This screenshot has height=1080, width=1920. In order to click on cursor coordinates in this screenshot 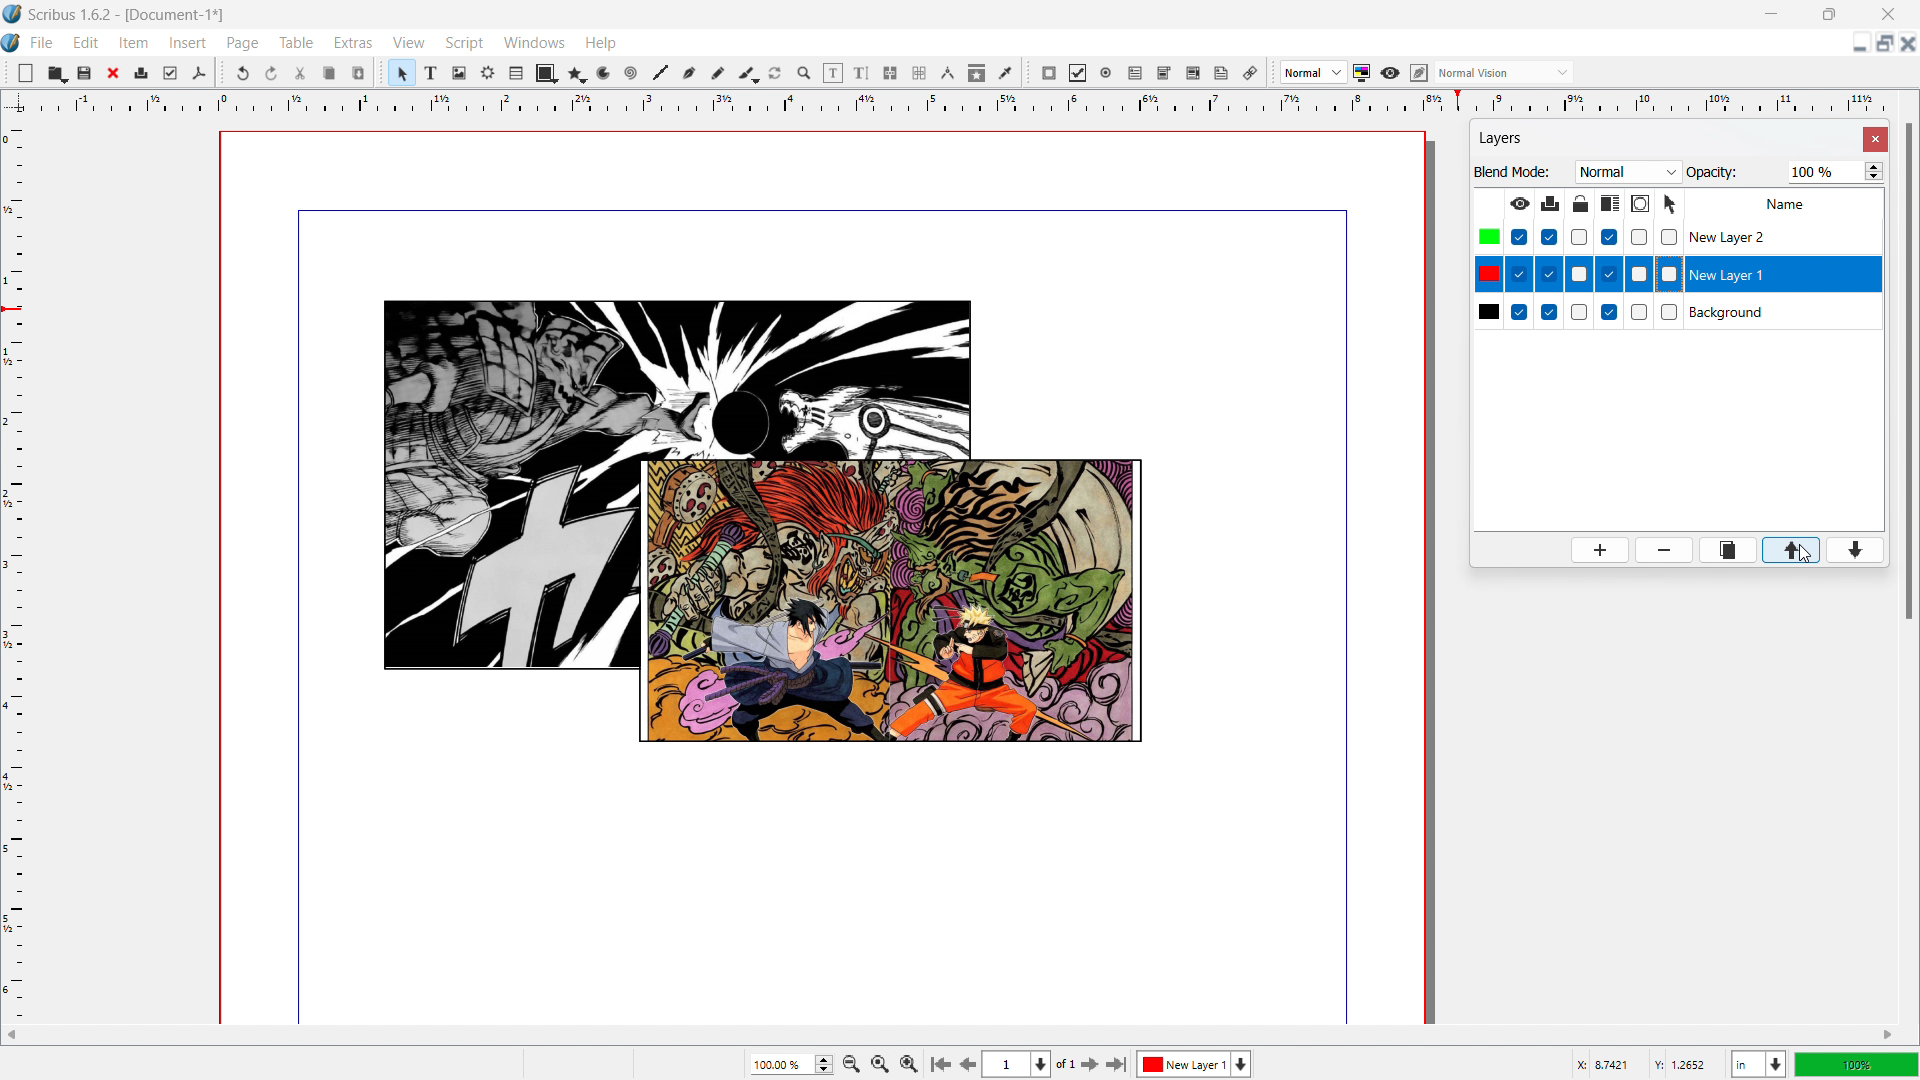, I will do `click(1644, 1062)`.